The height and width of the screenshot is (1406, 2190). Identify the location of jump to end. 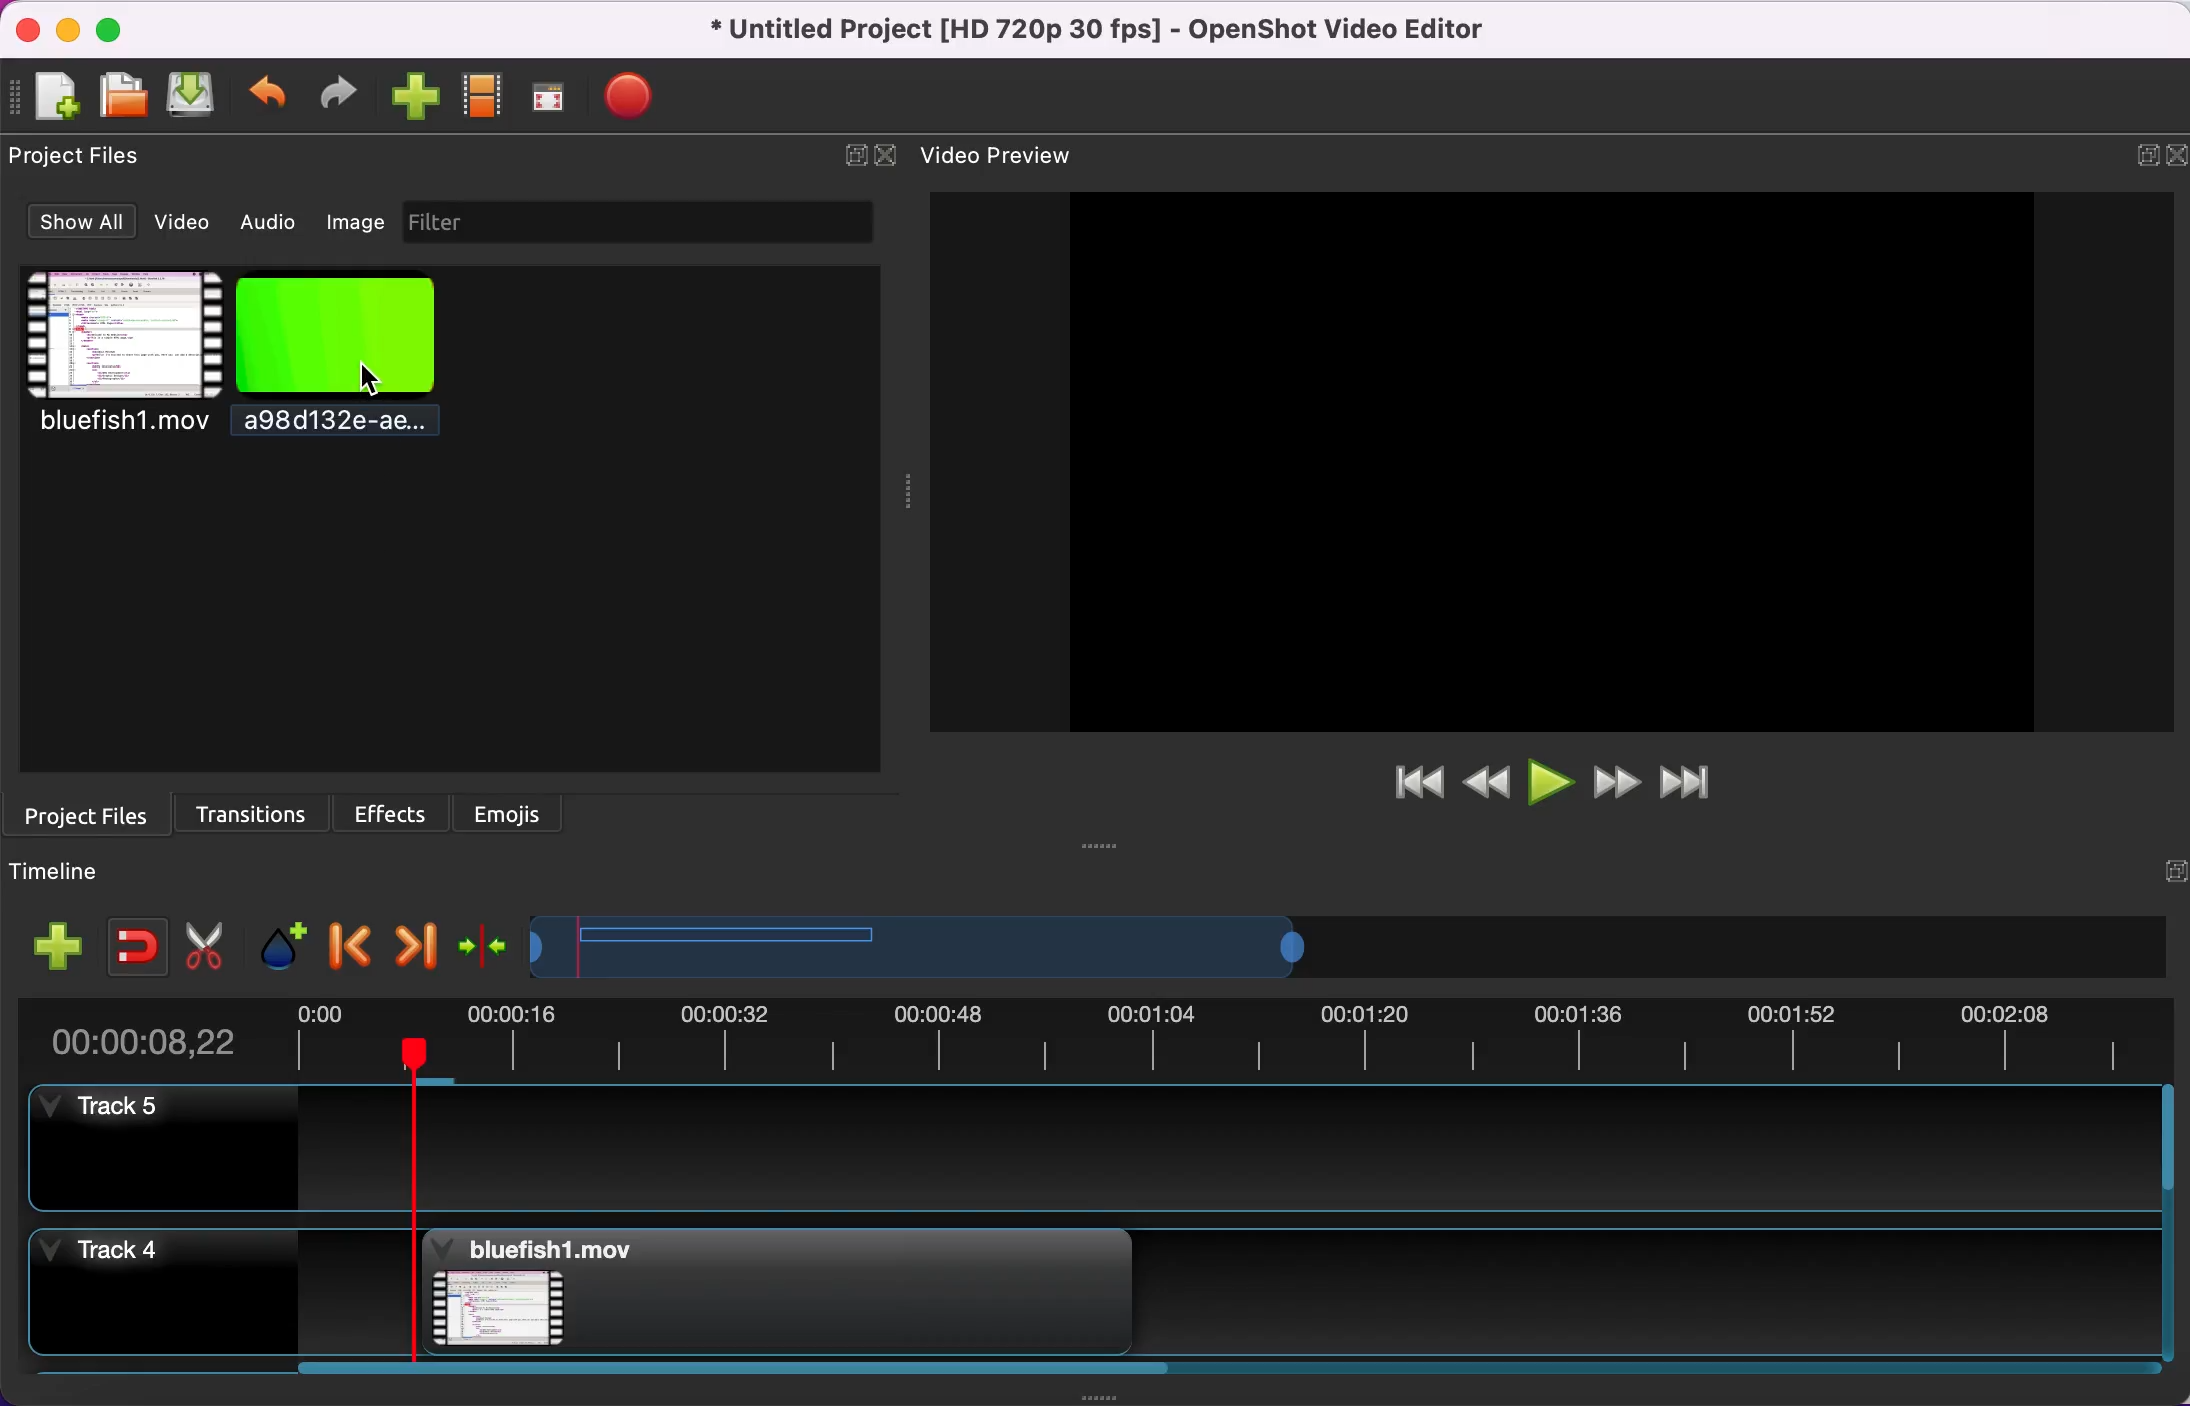
(1707, 784).